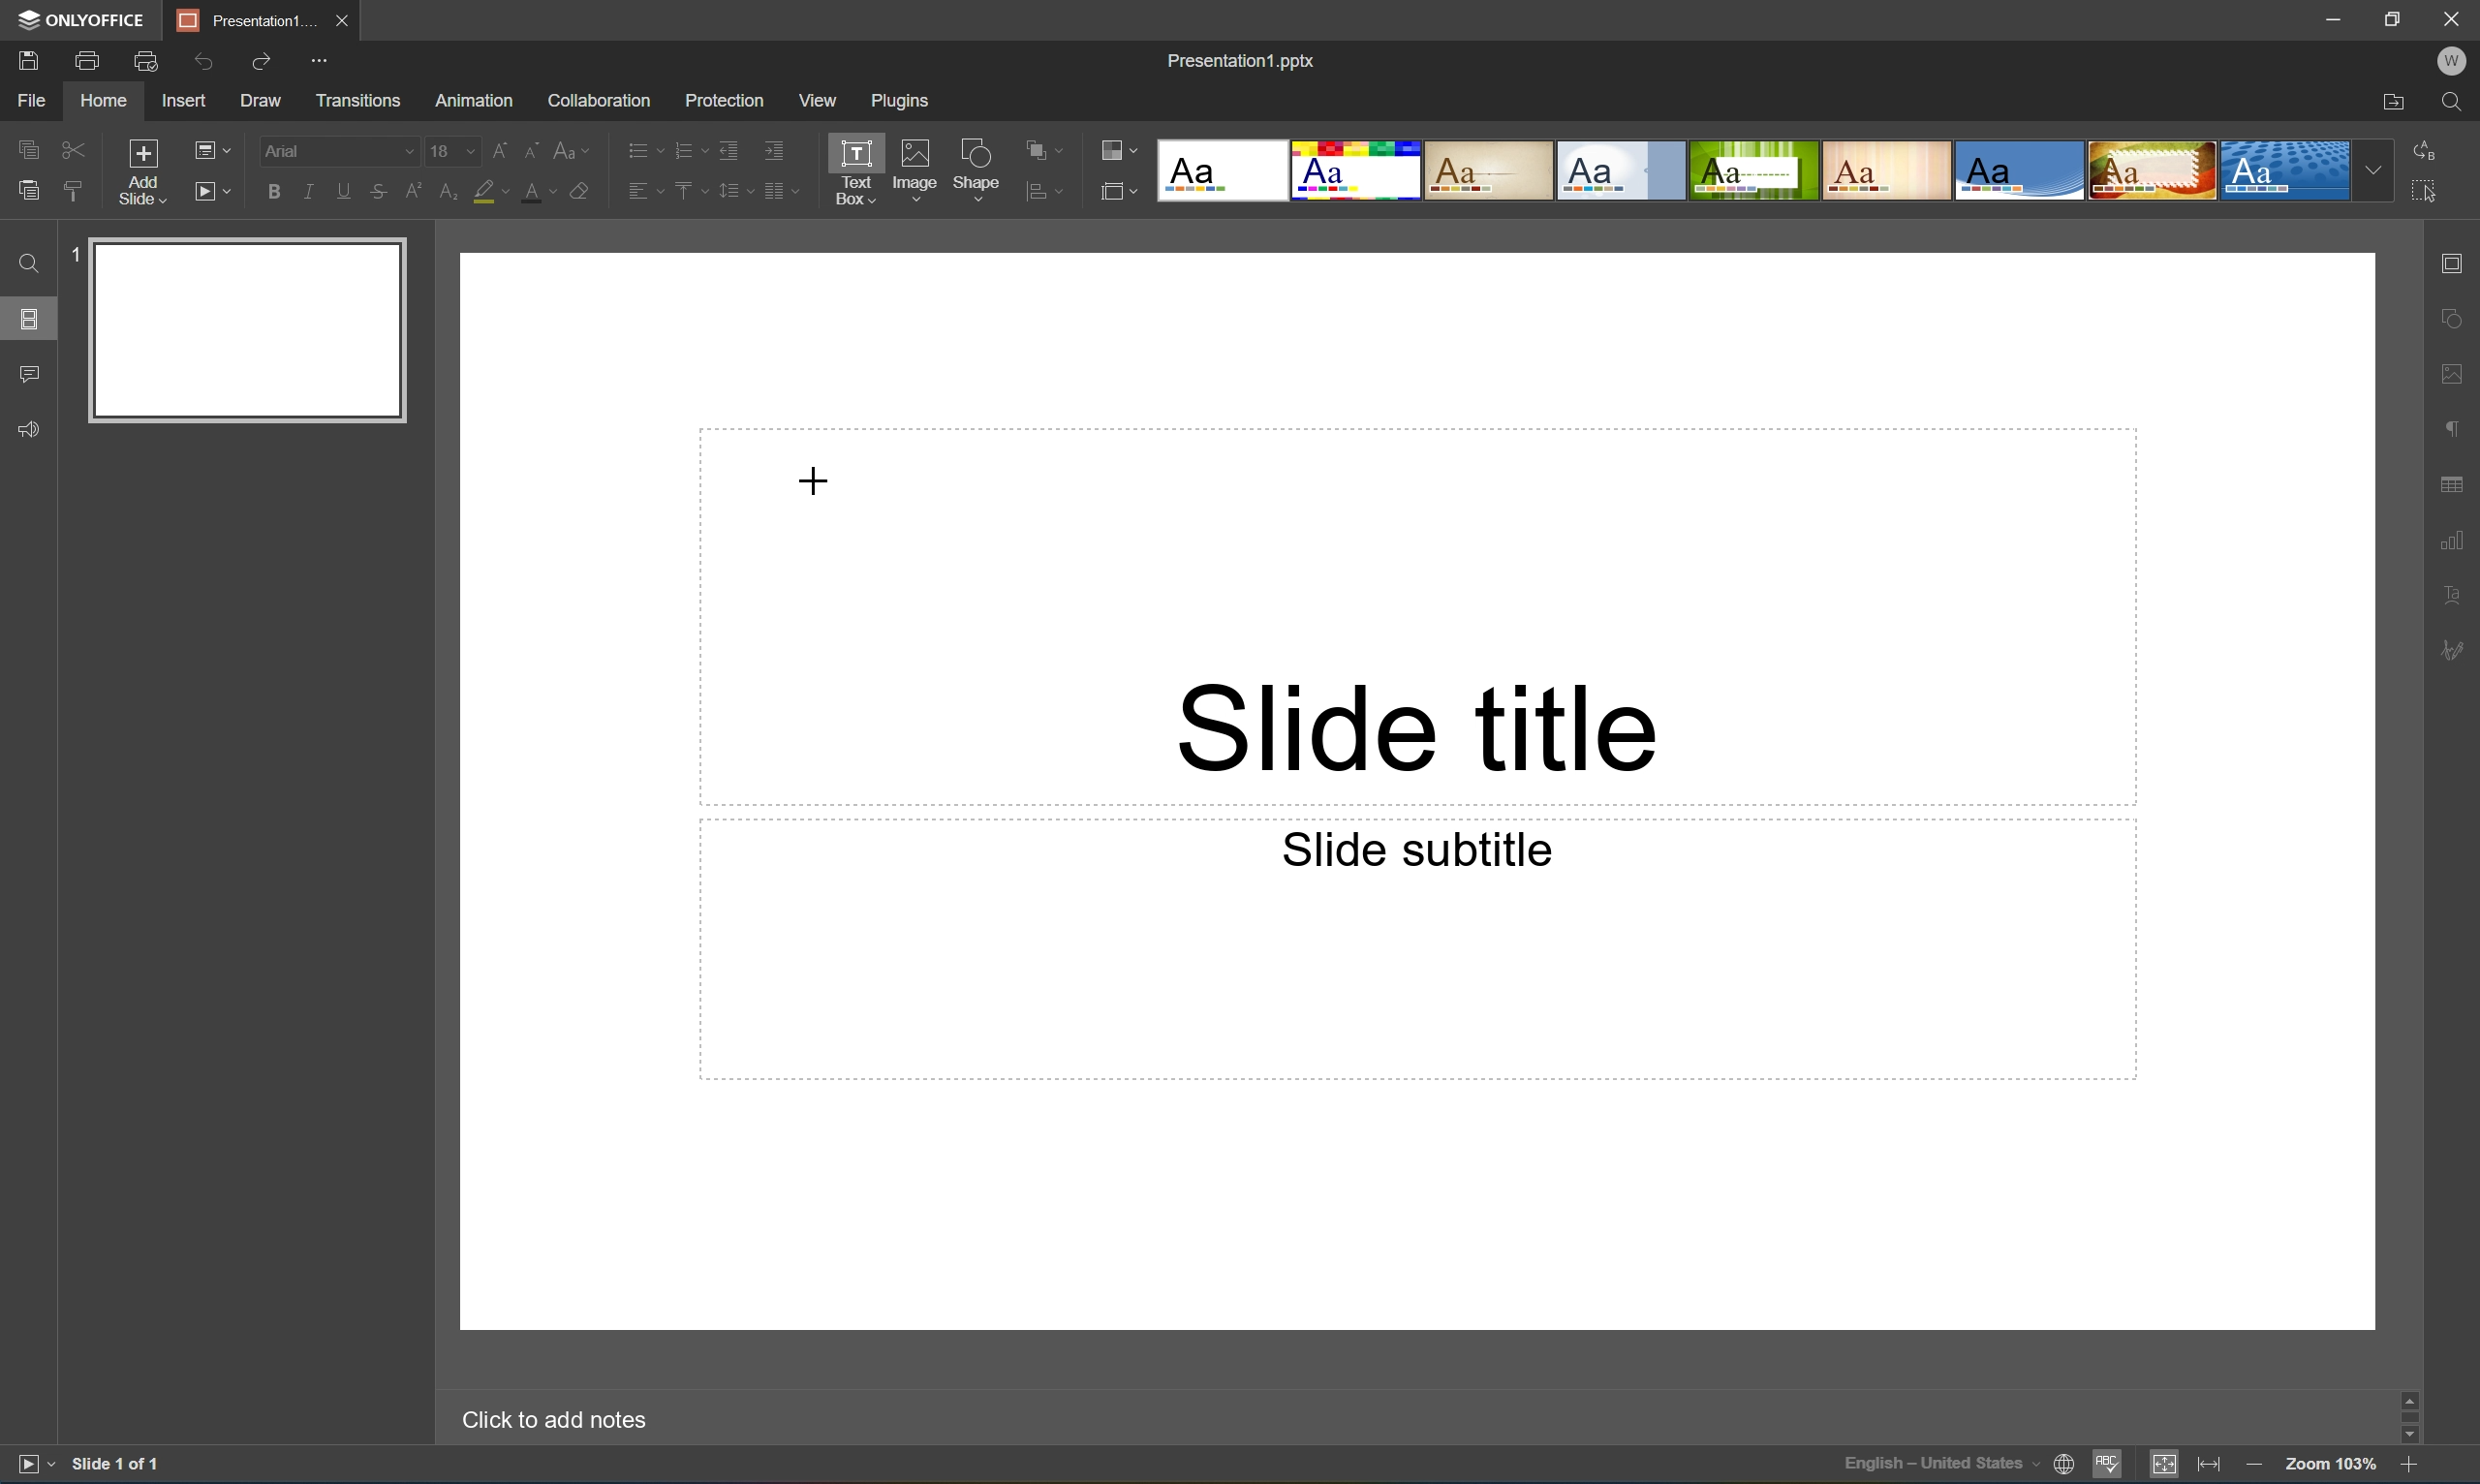 The height and width of the screenshot is (1484, 2480). Describe the element at coordinates (71, 148) in the screenshot. I see `Cut` at that location.